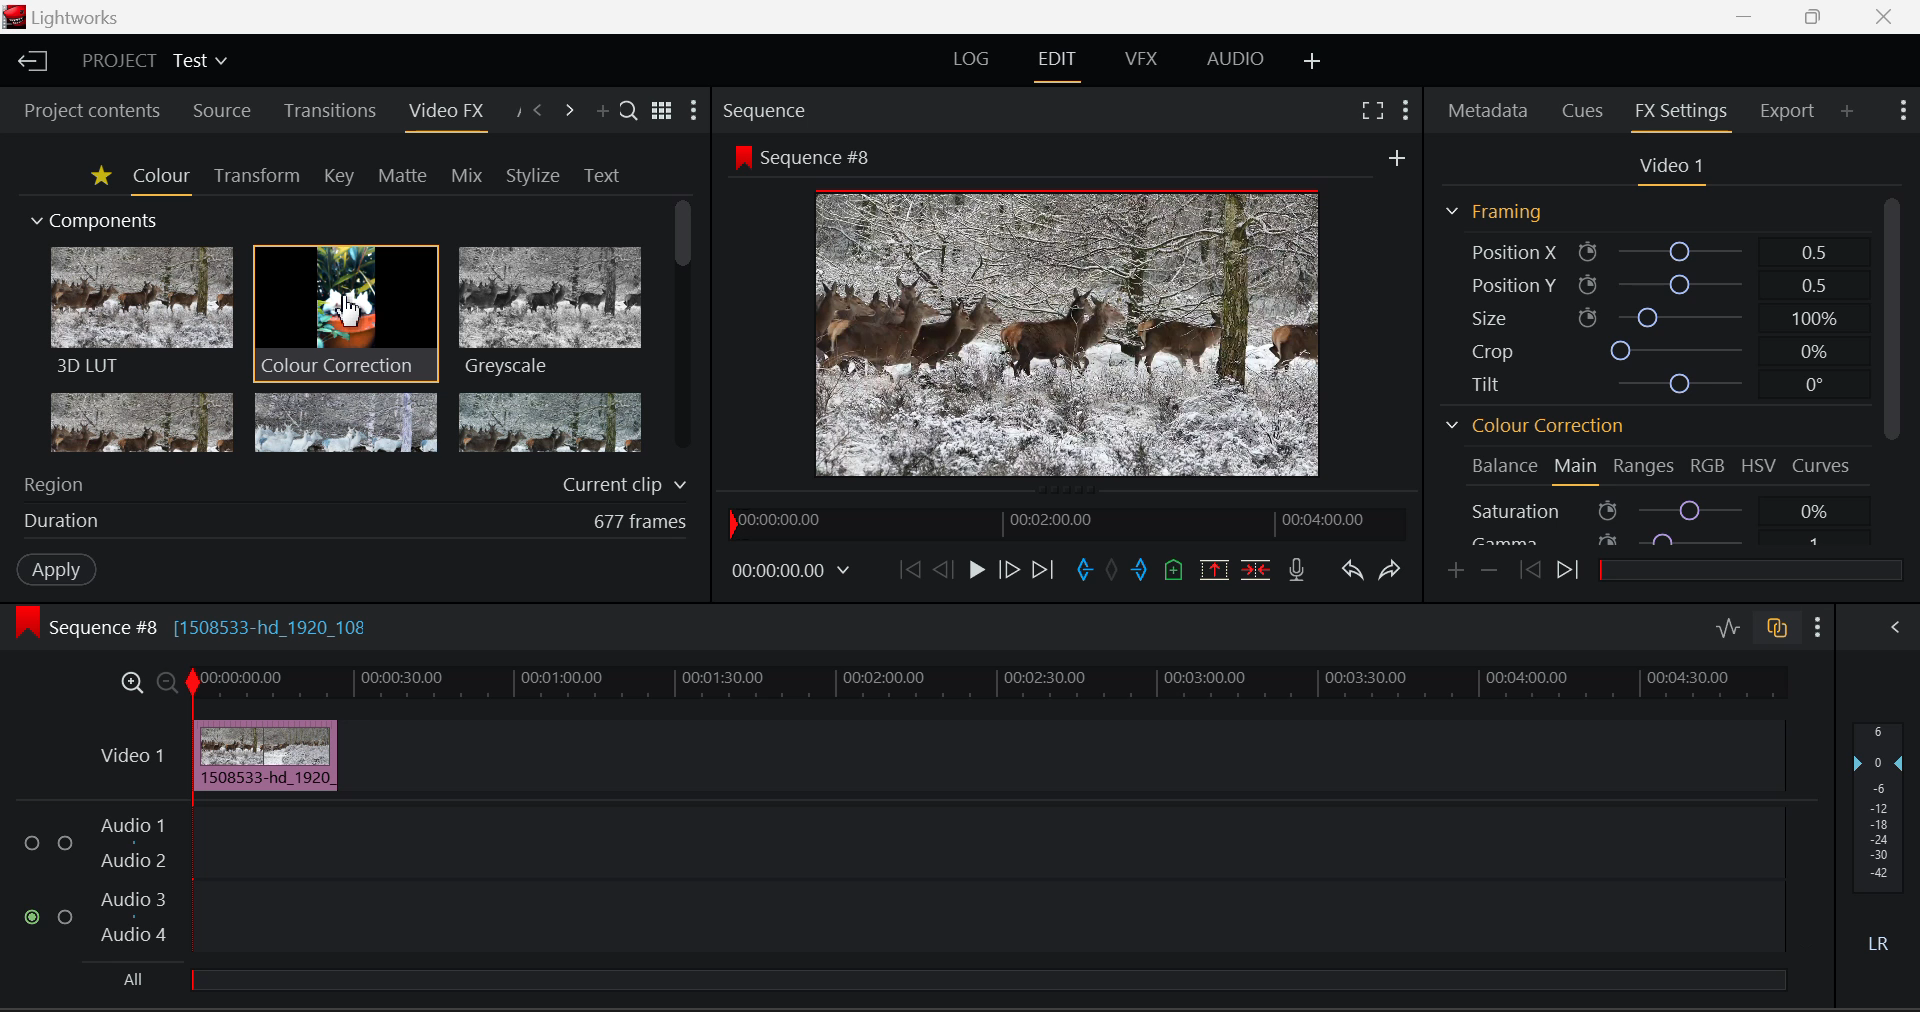 This screenshot has height=1012, width=1920. What do you see at coordinates (1175, 572) in the screenshot?
I see `Mark Cue` at bounding box center [1175, 572].